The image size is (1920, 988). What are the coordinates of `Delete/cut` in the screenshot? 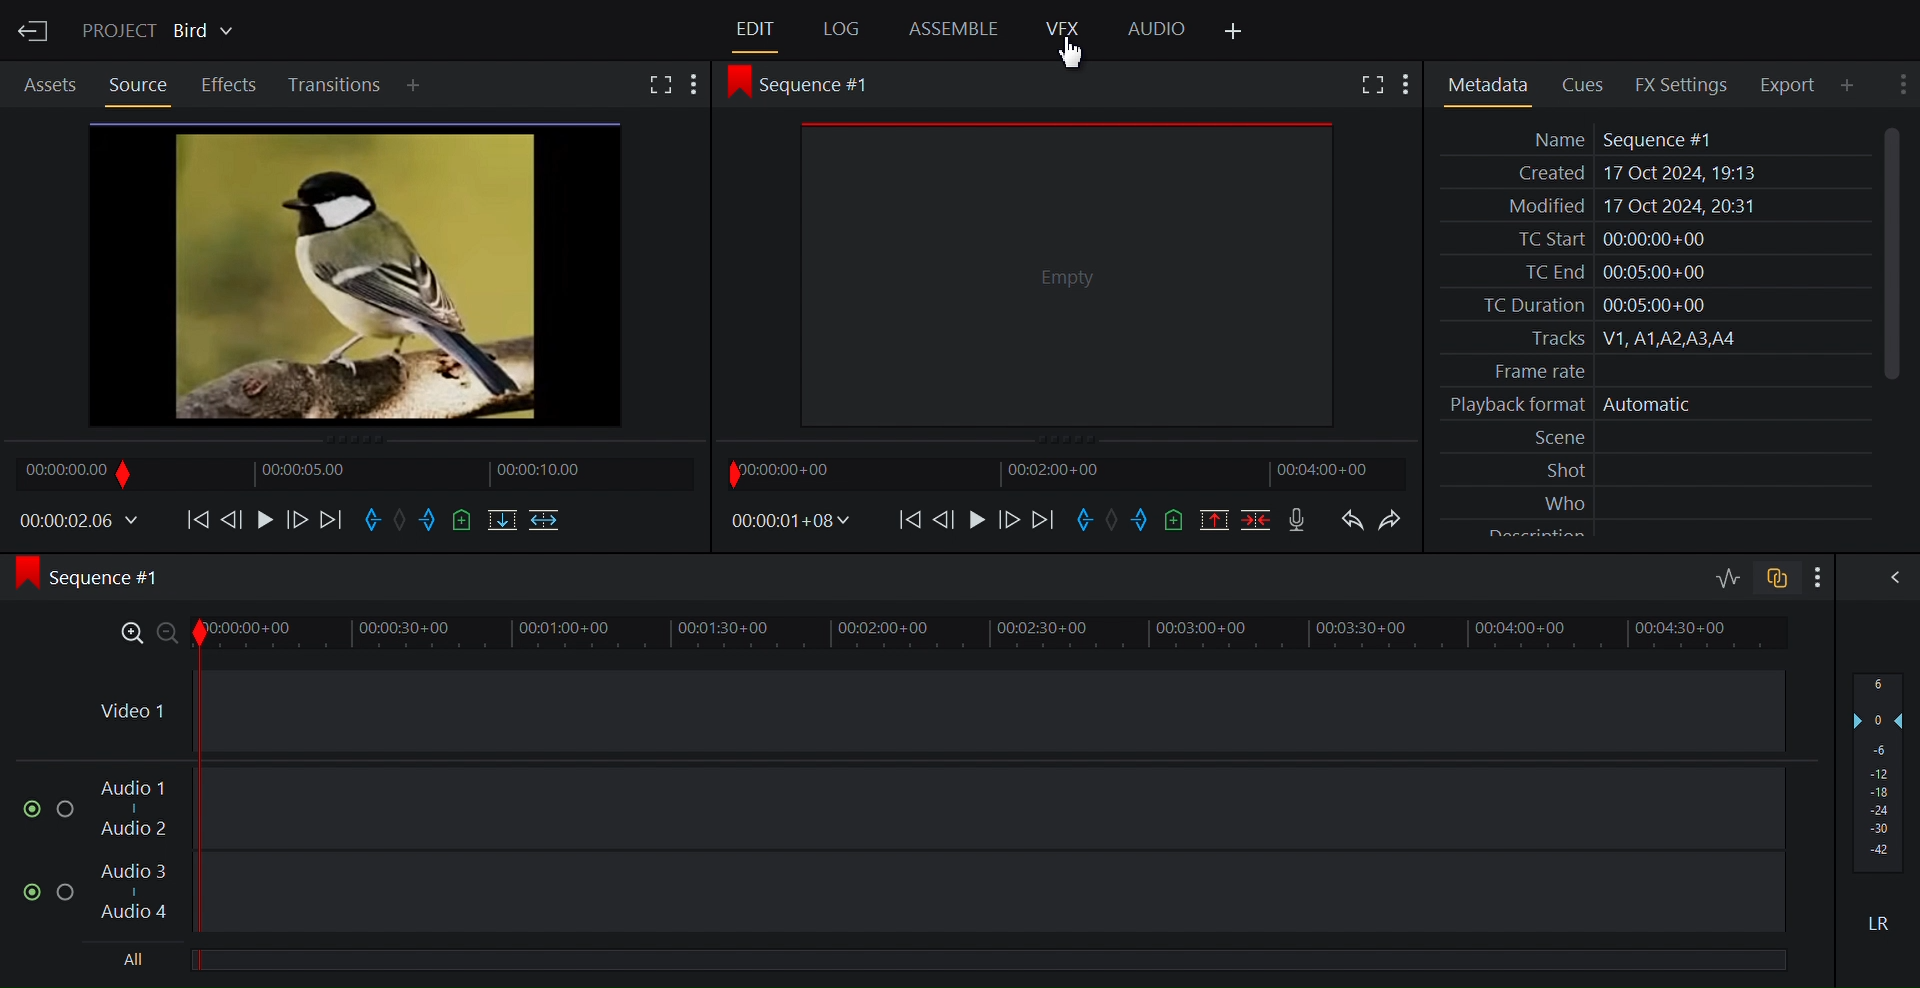 It's located at (1259, 522).